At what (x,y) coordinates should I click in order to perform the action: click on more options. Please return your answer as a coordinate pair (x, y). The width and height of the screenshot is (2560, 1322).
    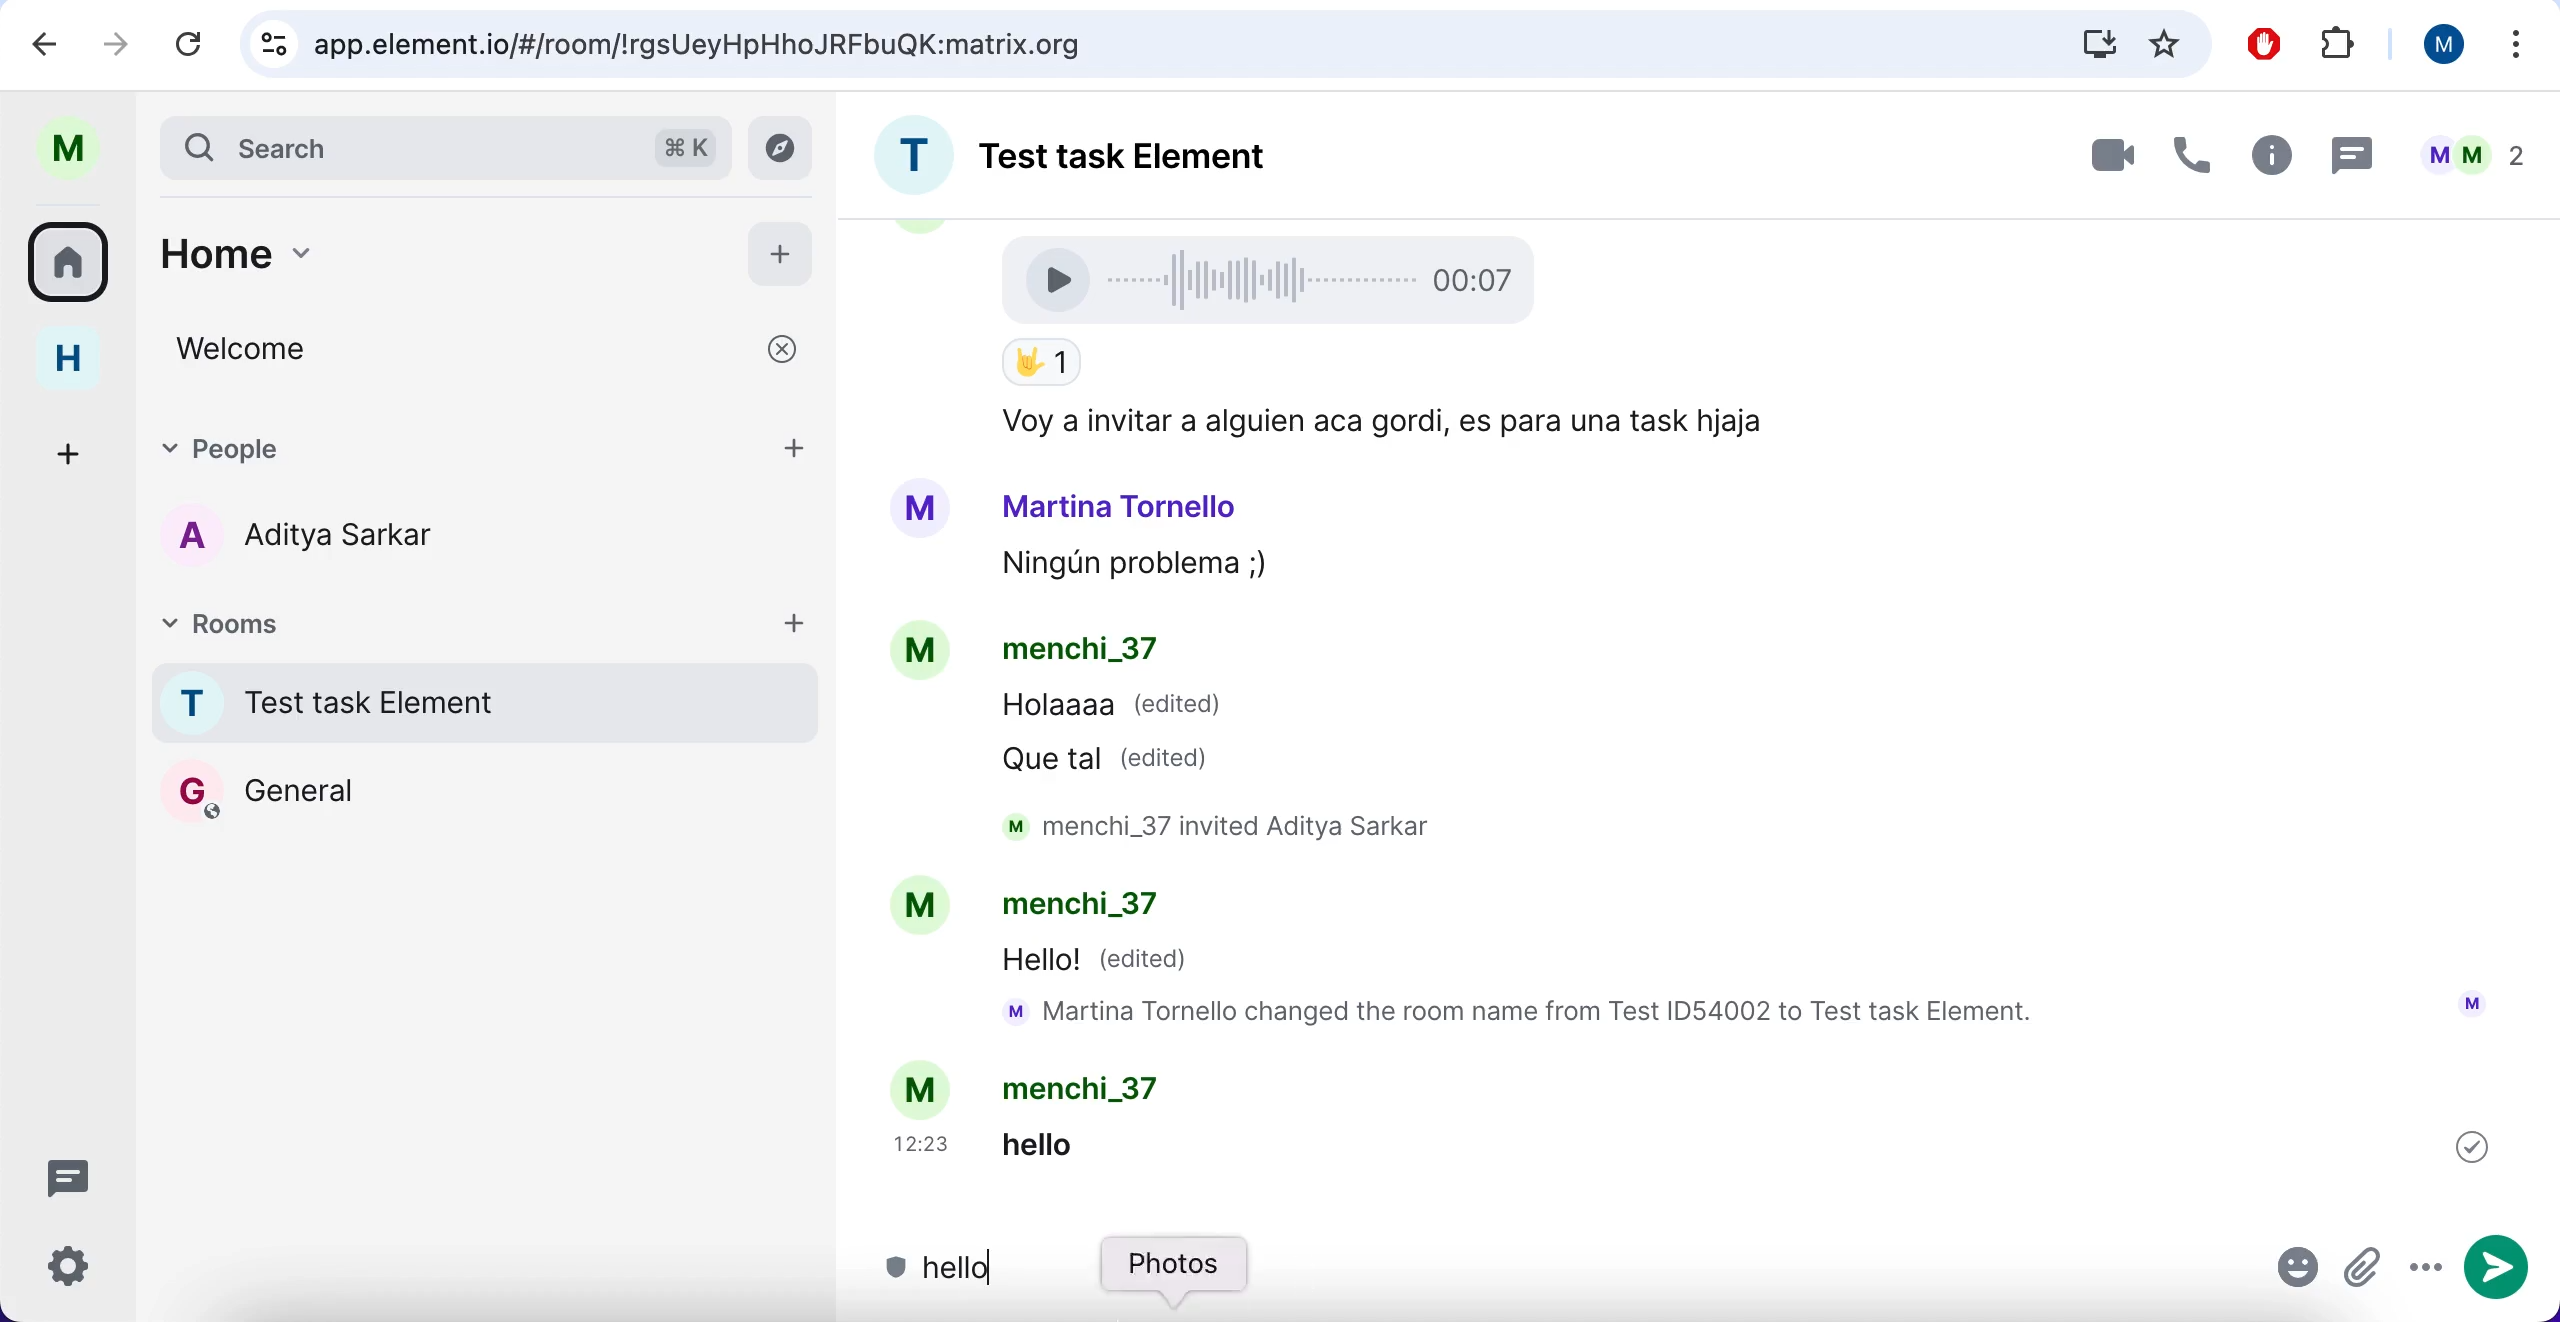
    Looking at the image, I should click on (2425, 1269).